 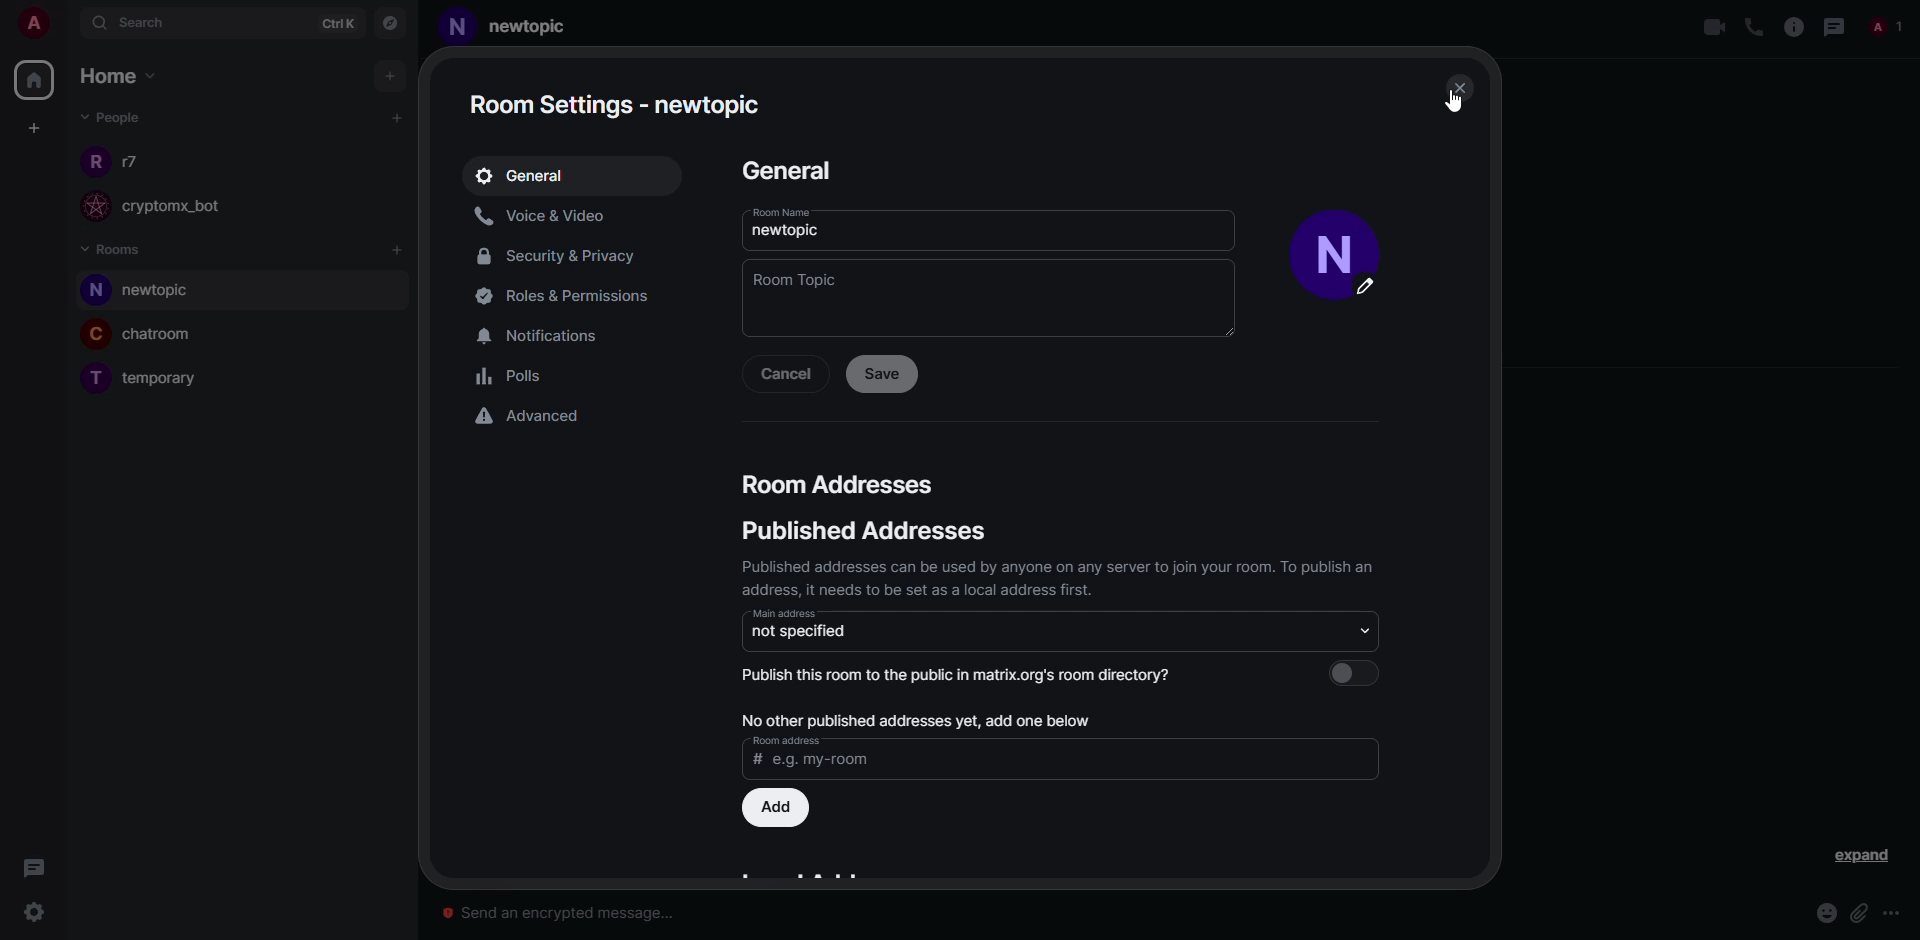 What do you see at coordinates (1835, 26) in the screenshot?
I see `threads` at bounding box center [1835, 26].